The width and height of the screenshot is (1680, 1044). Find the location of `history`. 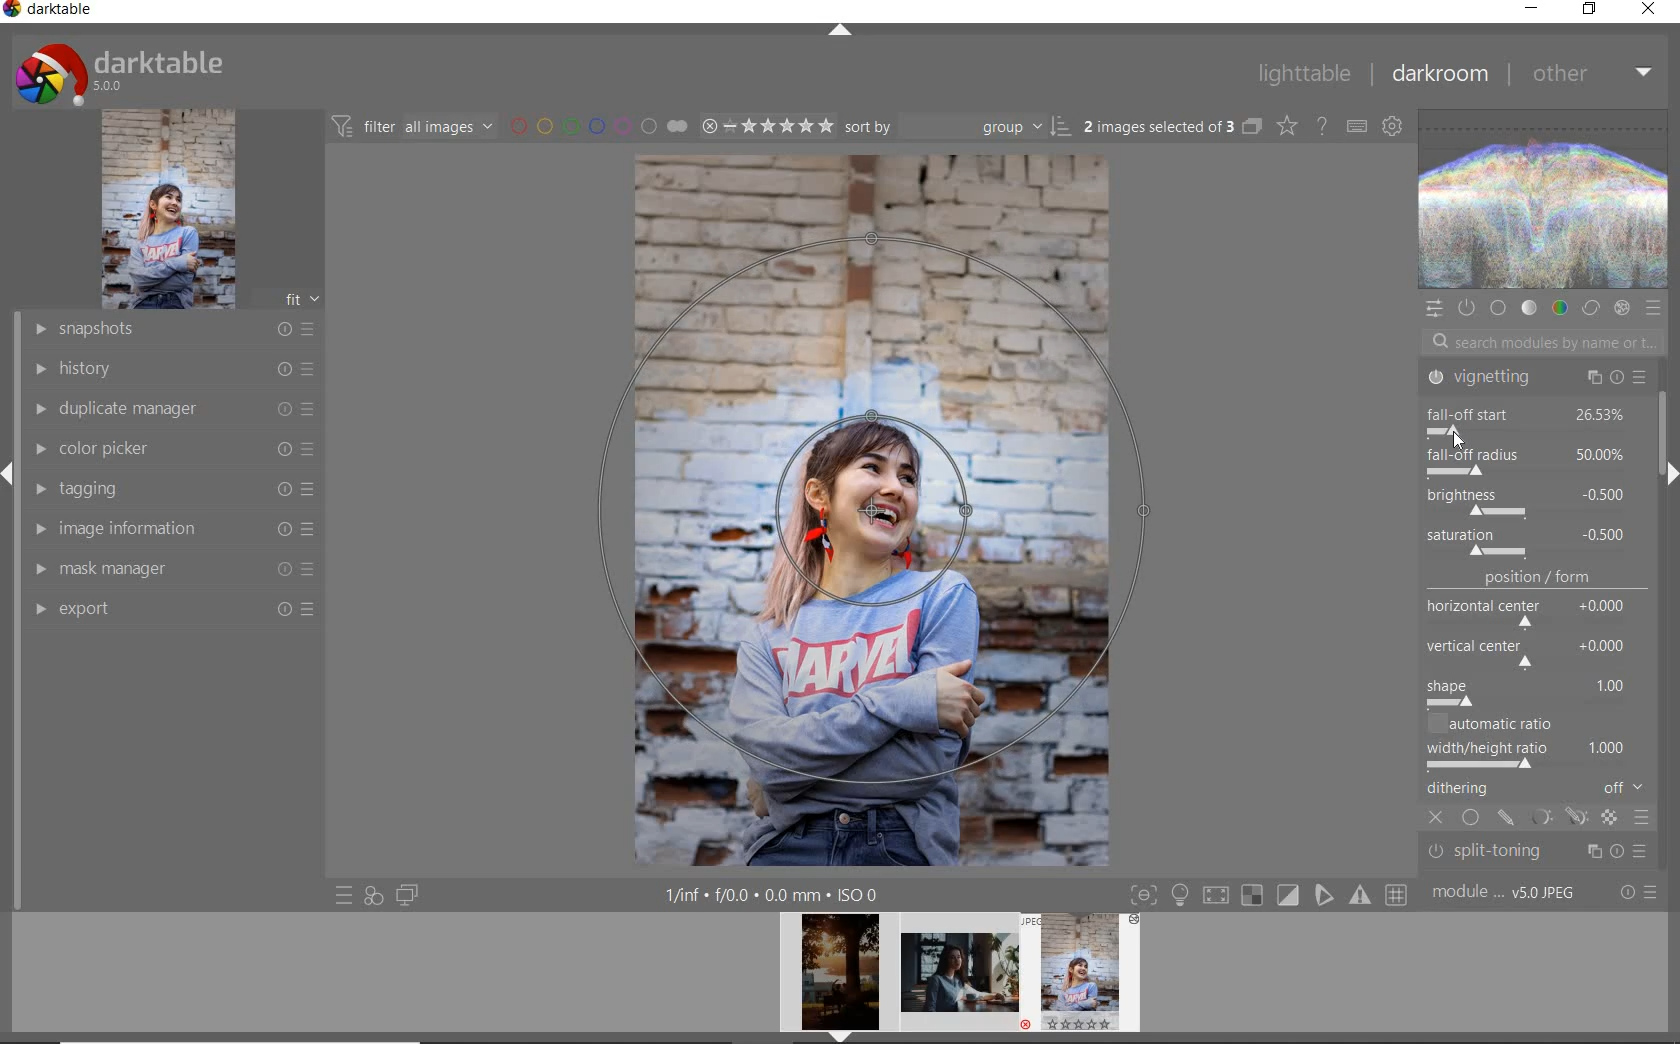

history is located at coordinates (173, 367).